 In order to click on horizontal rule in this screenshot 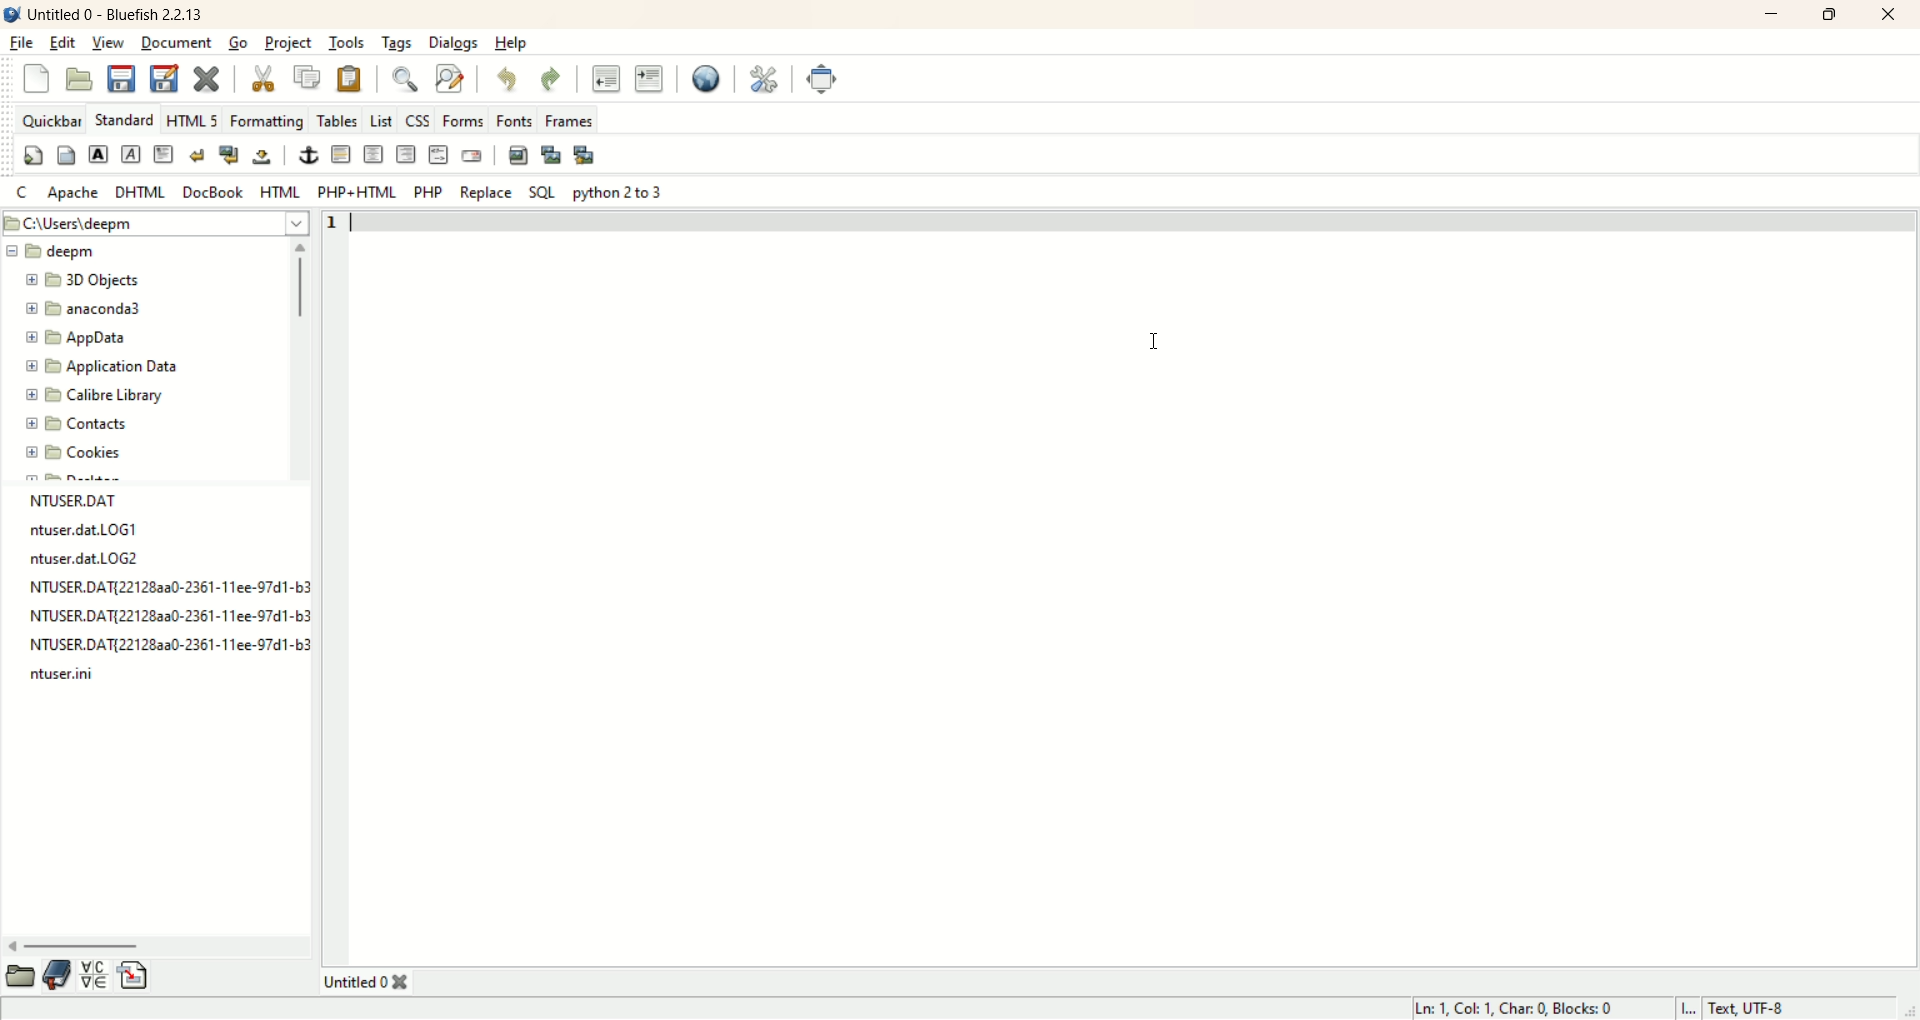, I will do `click(340, 153)`.